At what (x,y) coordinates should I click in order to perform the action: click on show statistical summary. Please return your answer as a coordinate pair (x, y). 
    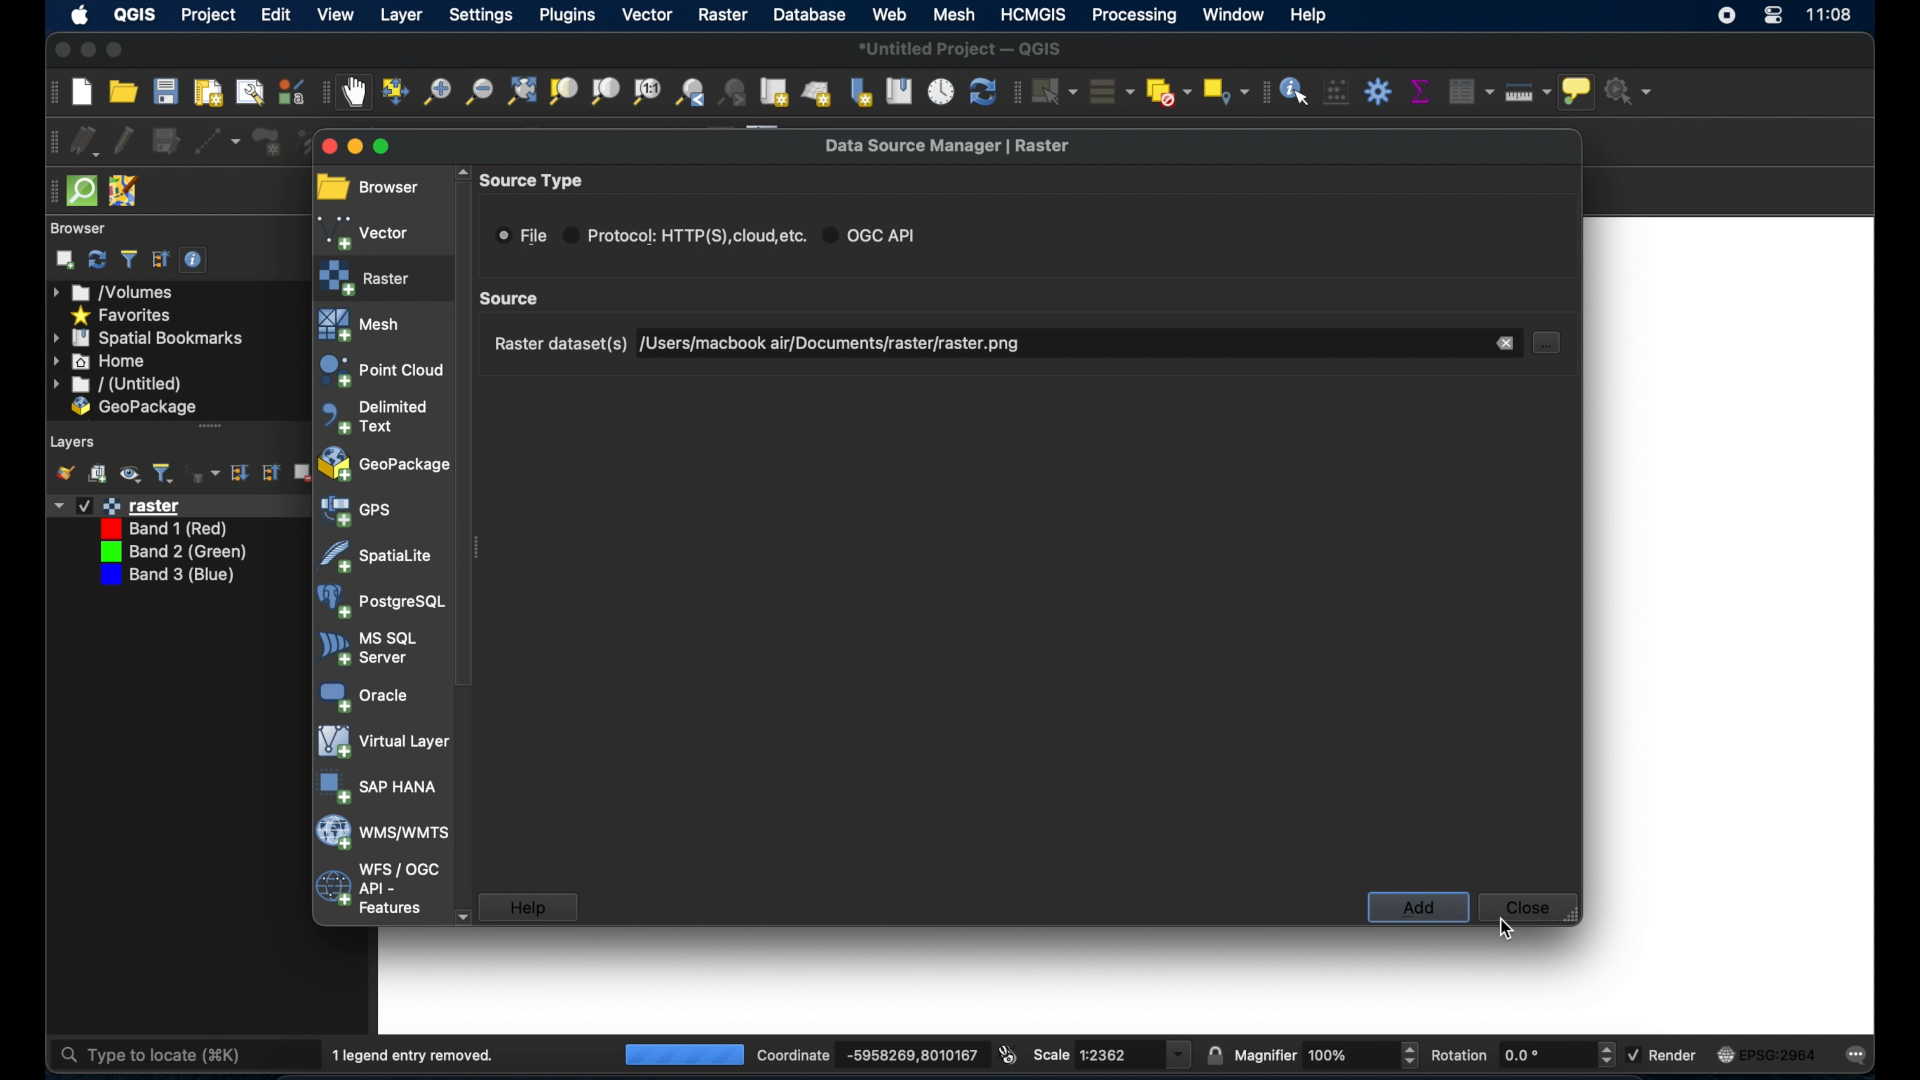
    Looking at the image, I should click on (1419, 91).